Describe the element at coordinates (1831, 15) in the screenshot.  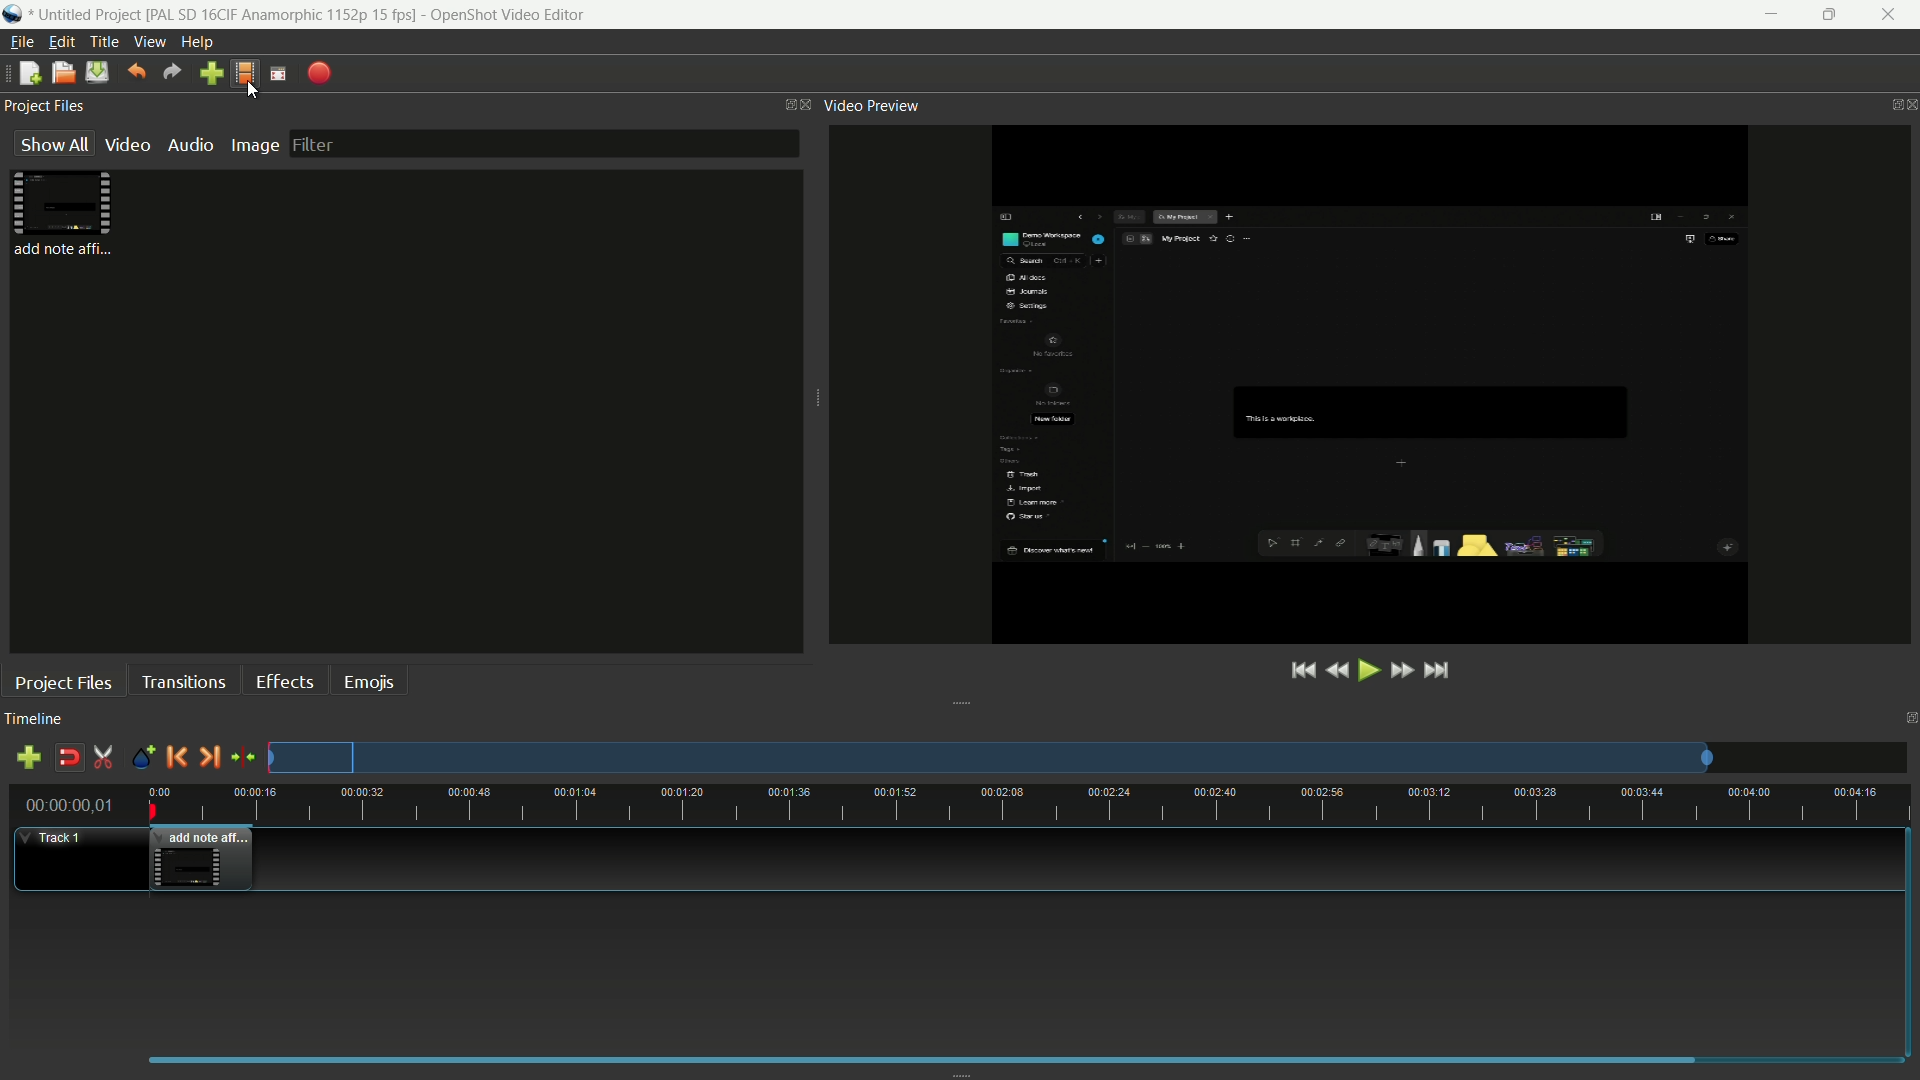
I see `maximize` at that location.